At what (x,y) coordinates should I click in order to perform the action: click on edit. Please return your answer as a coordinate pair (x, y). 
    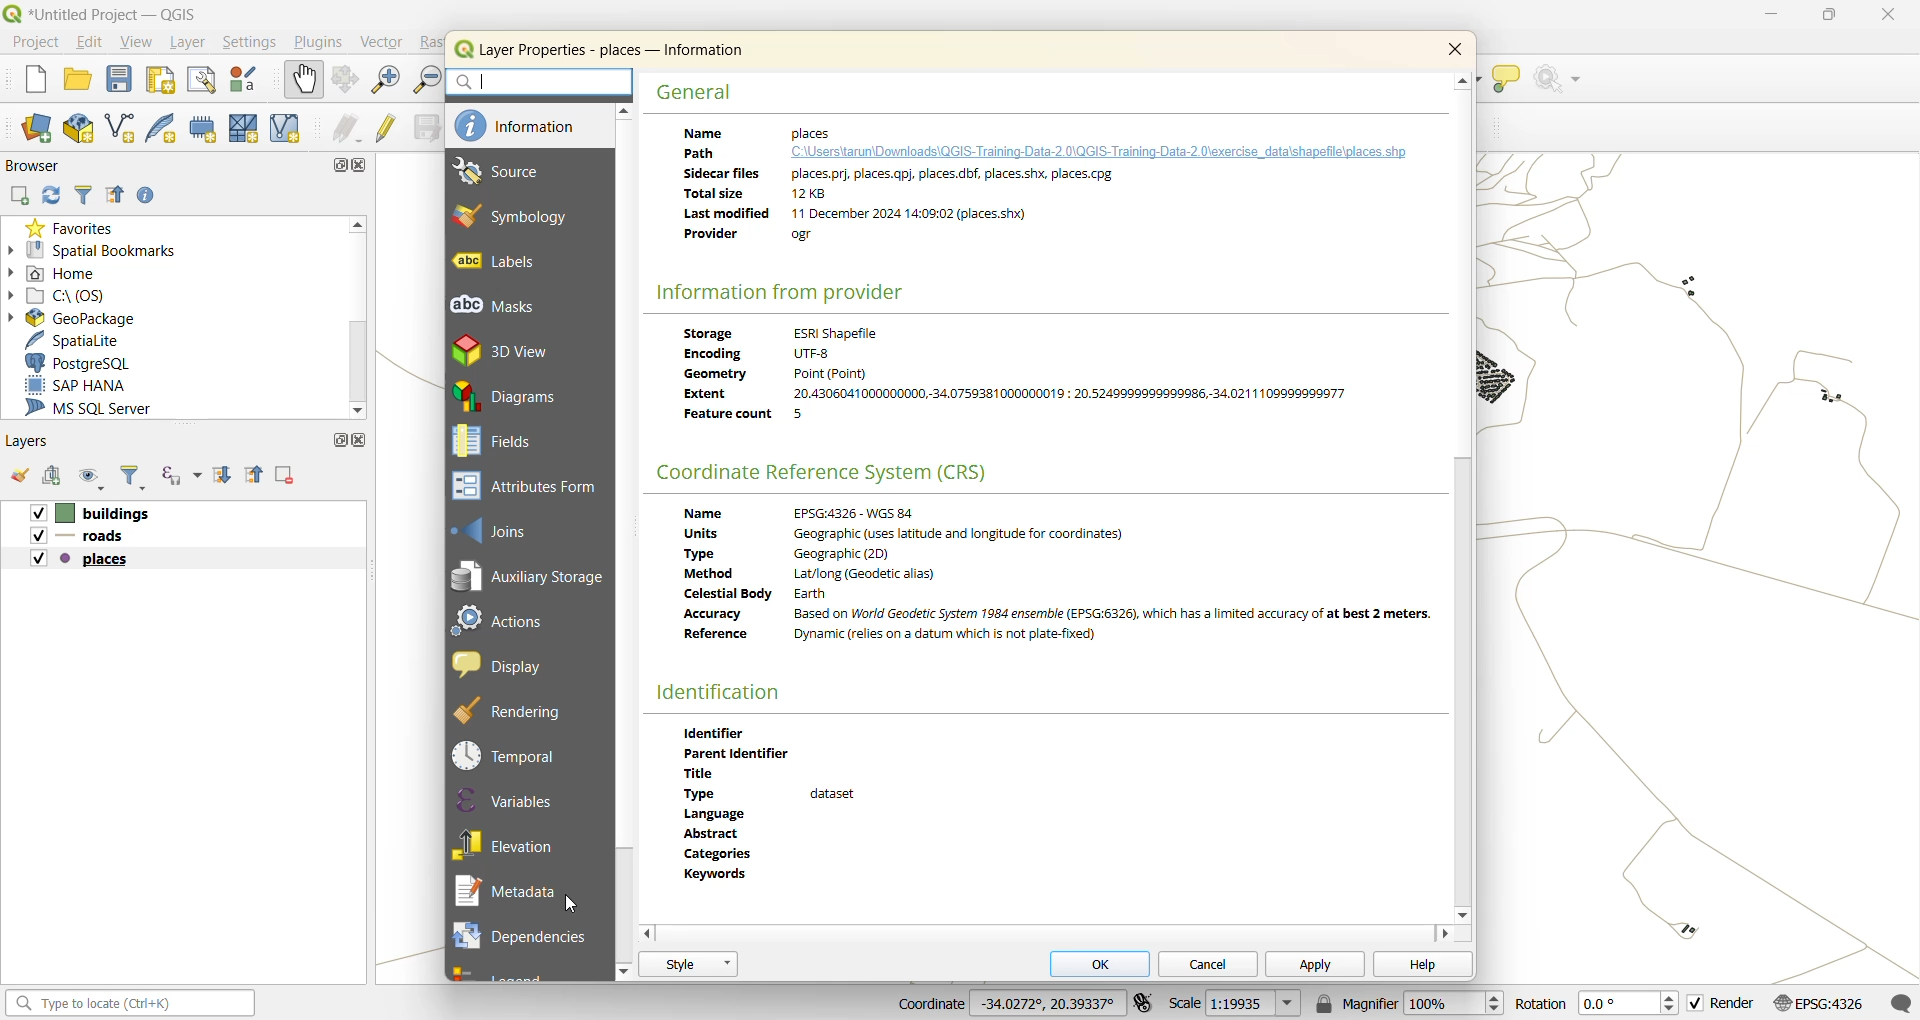
    Looking at the image, I should click on (96, 43).